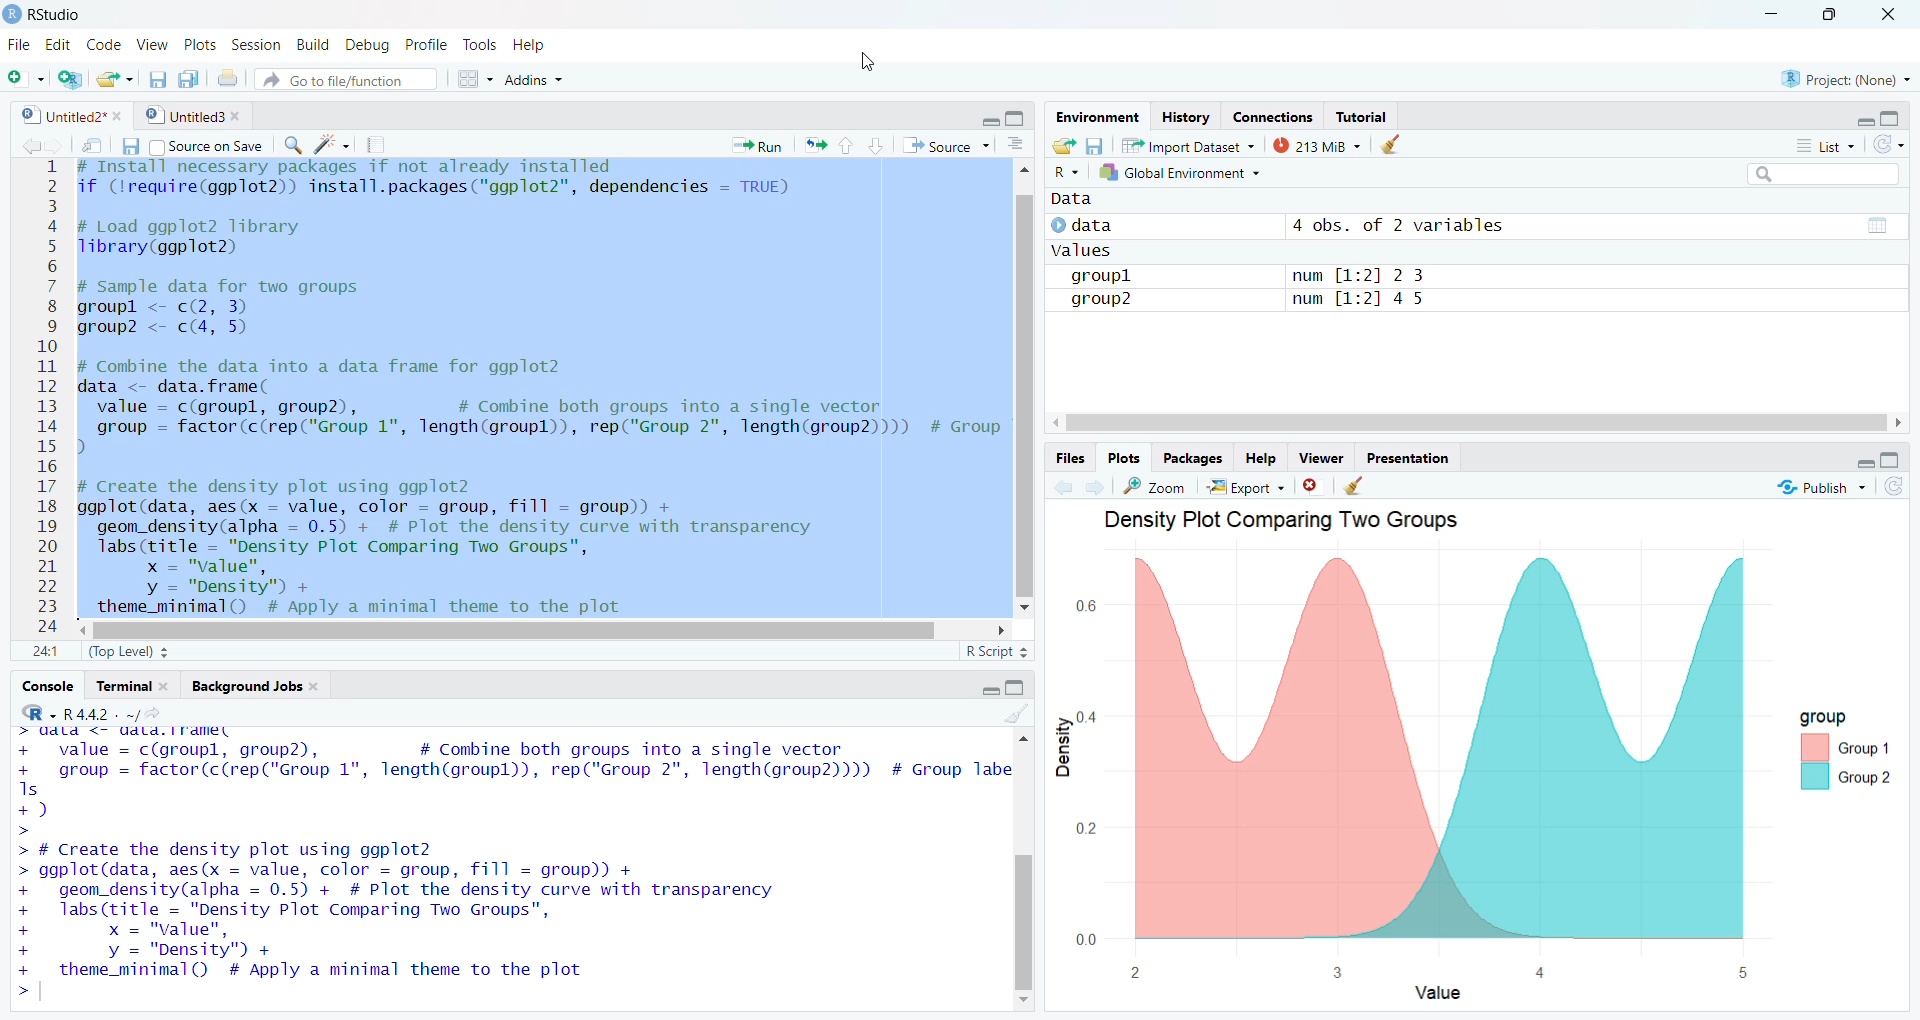 This screenshot has width=1920, height=1020. What do you see at coordinates (70, 77) in the screenshot?
I see `create a project` at bounding box center [70, 77].